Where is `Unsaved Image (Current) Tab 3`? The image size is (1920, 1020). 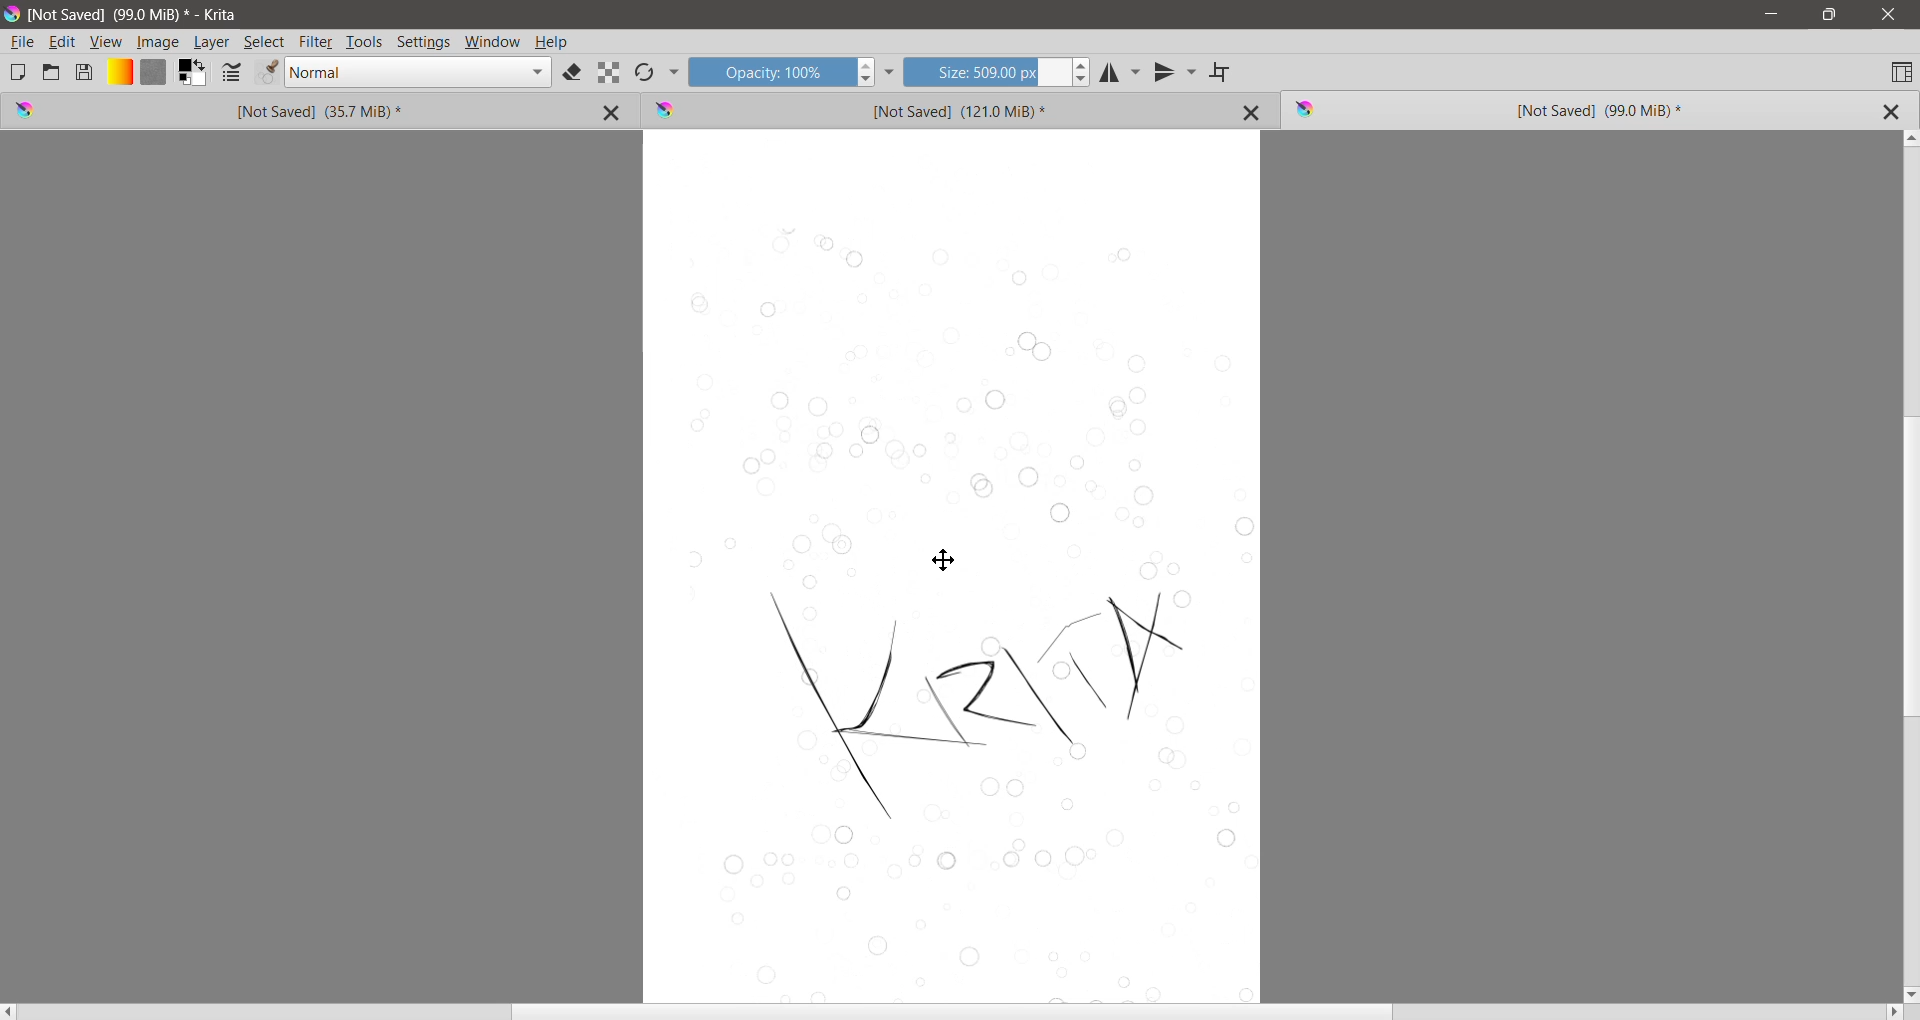 Unsaved Image (Current) Tab 3 is located at coordinates (1550, 111).